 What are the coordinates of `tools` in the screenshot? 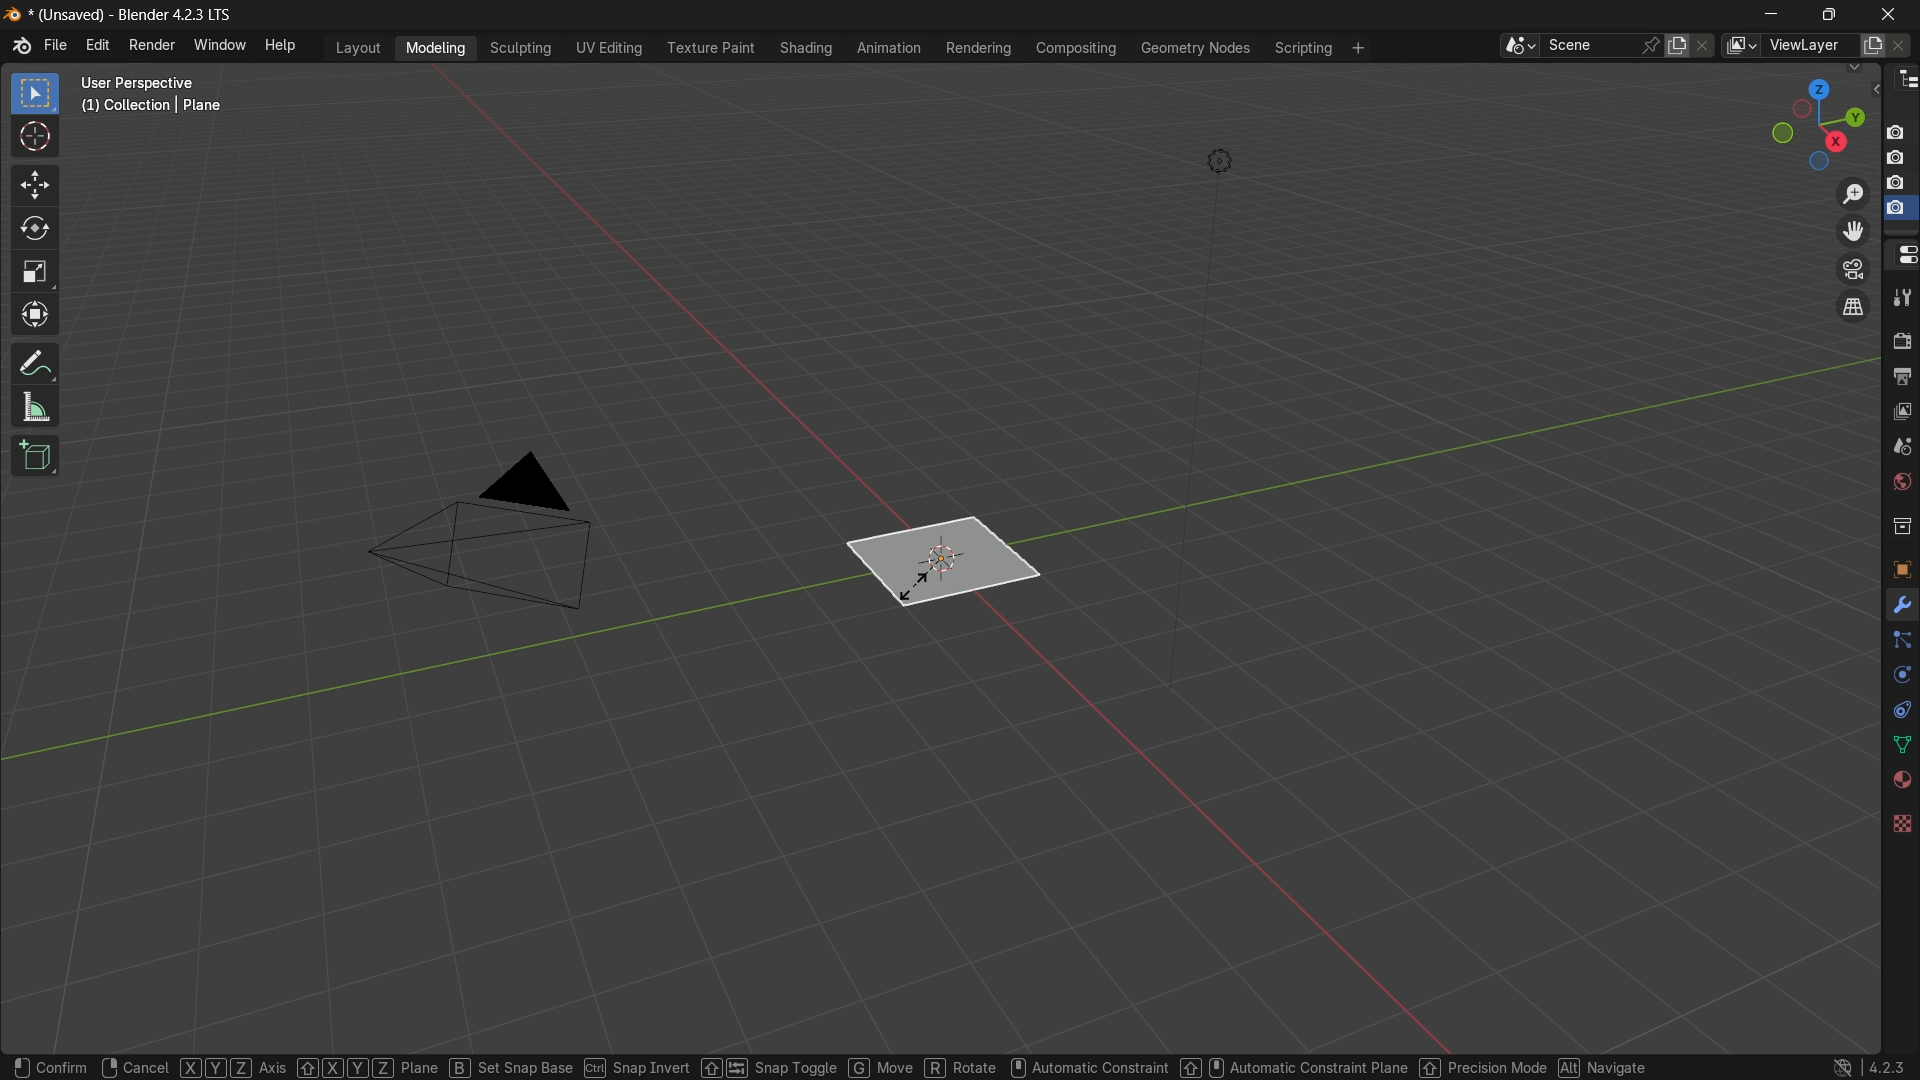 It's located at (1901, 299).